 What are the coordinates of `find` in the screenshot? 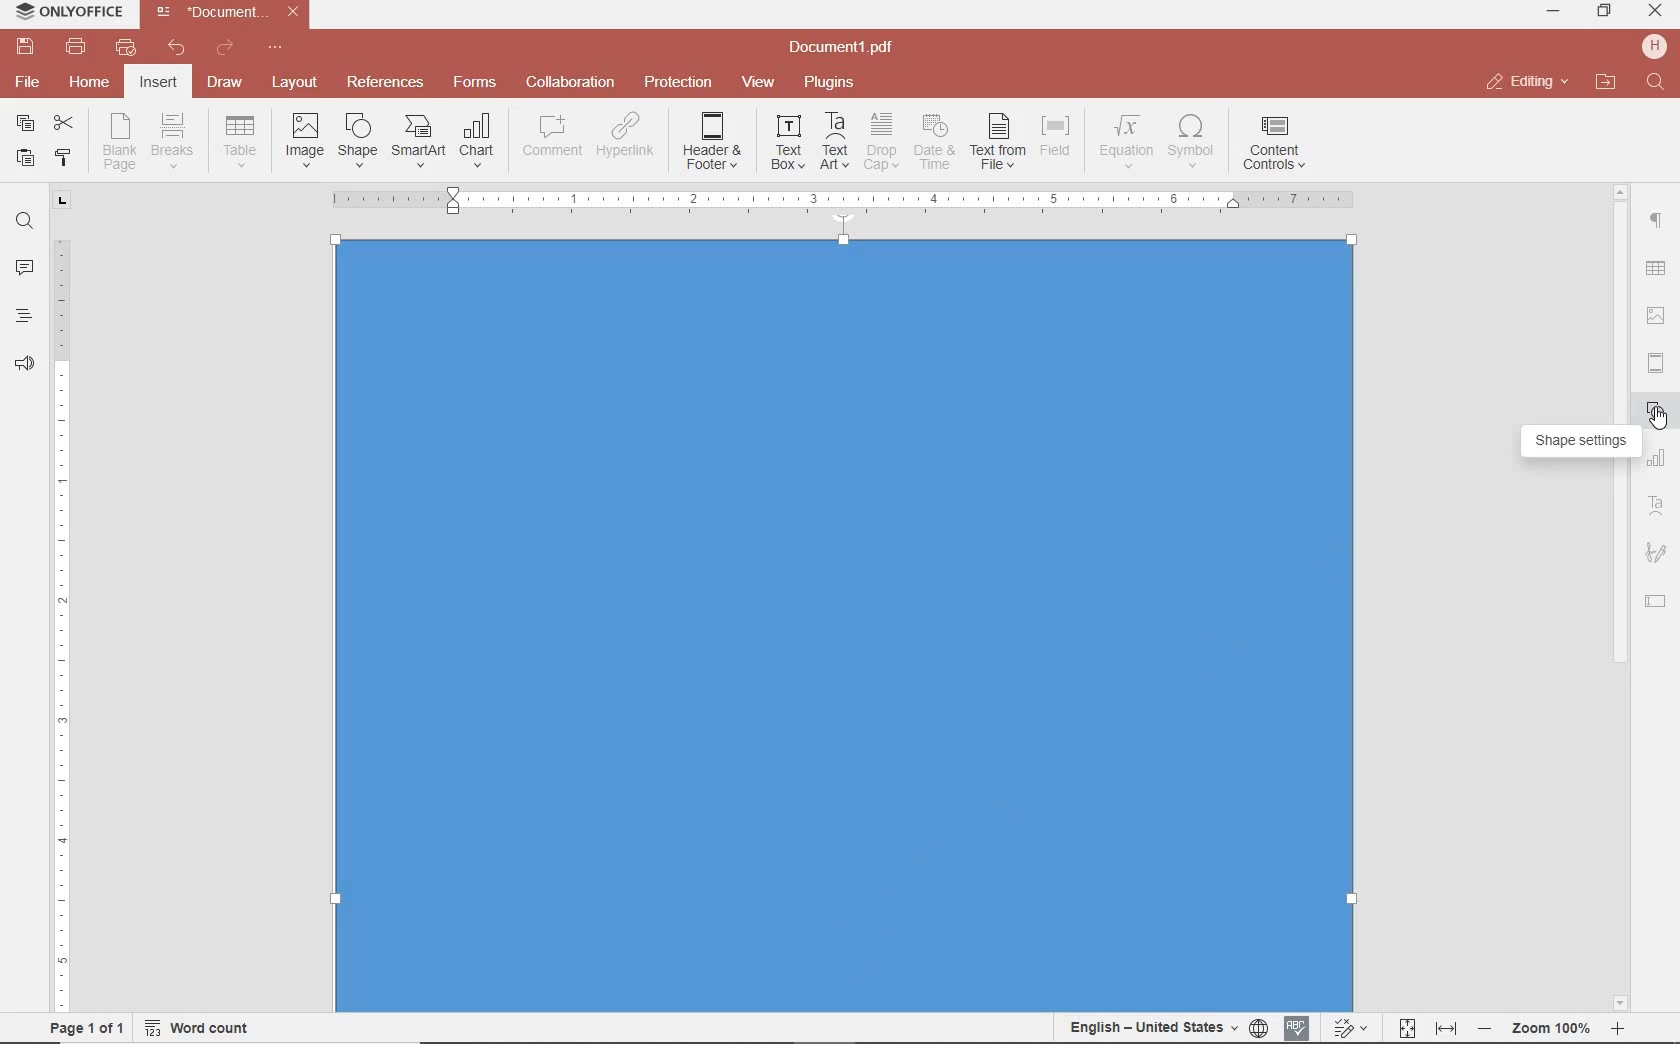 It's located at (1658, 83).